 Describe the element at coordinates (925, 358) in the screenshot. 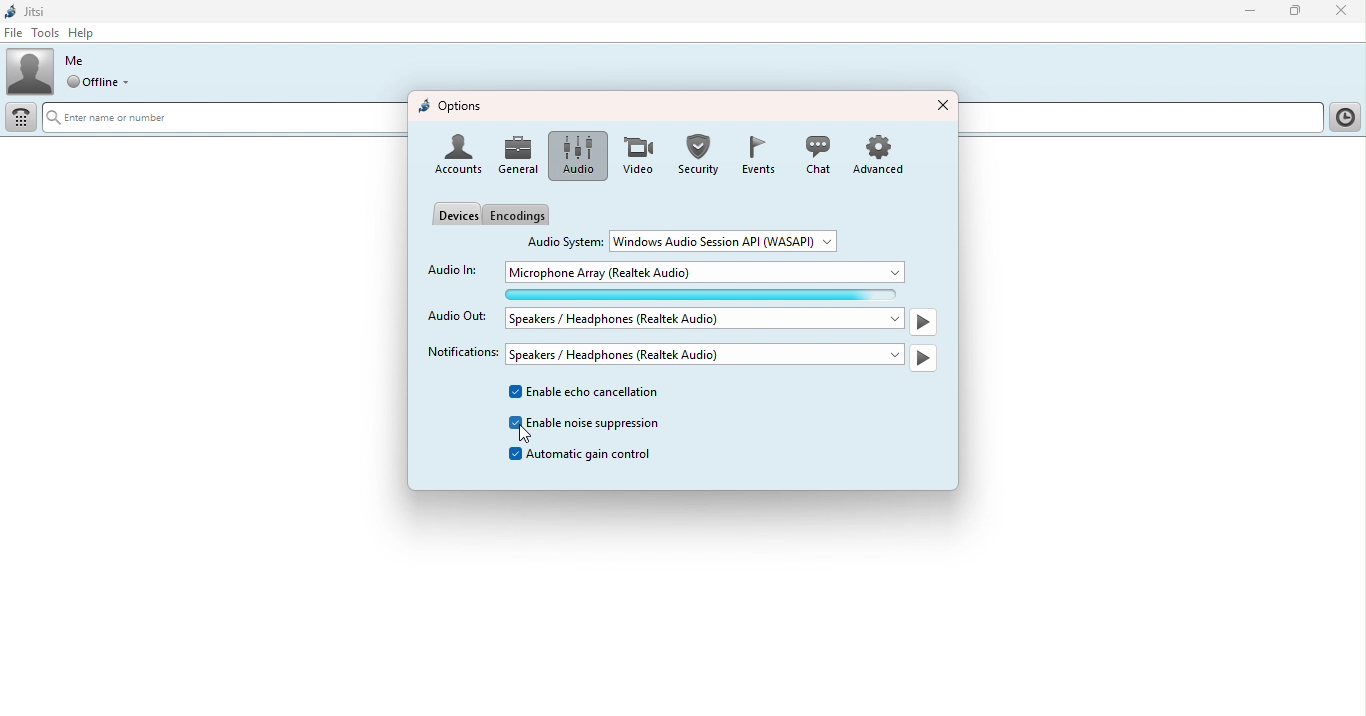

I see `On/Off` at that location.